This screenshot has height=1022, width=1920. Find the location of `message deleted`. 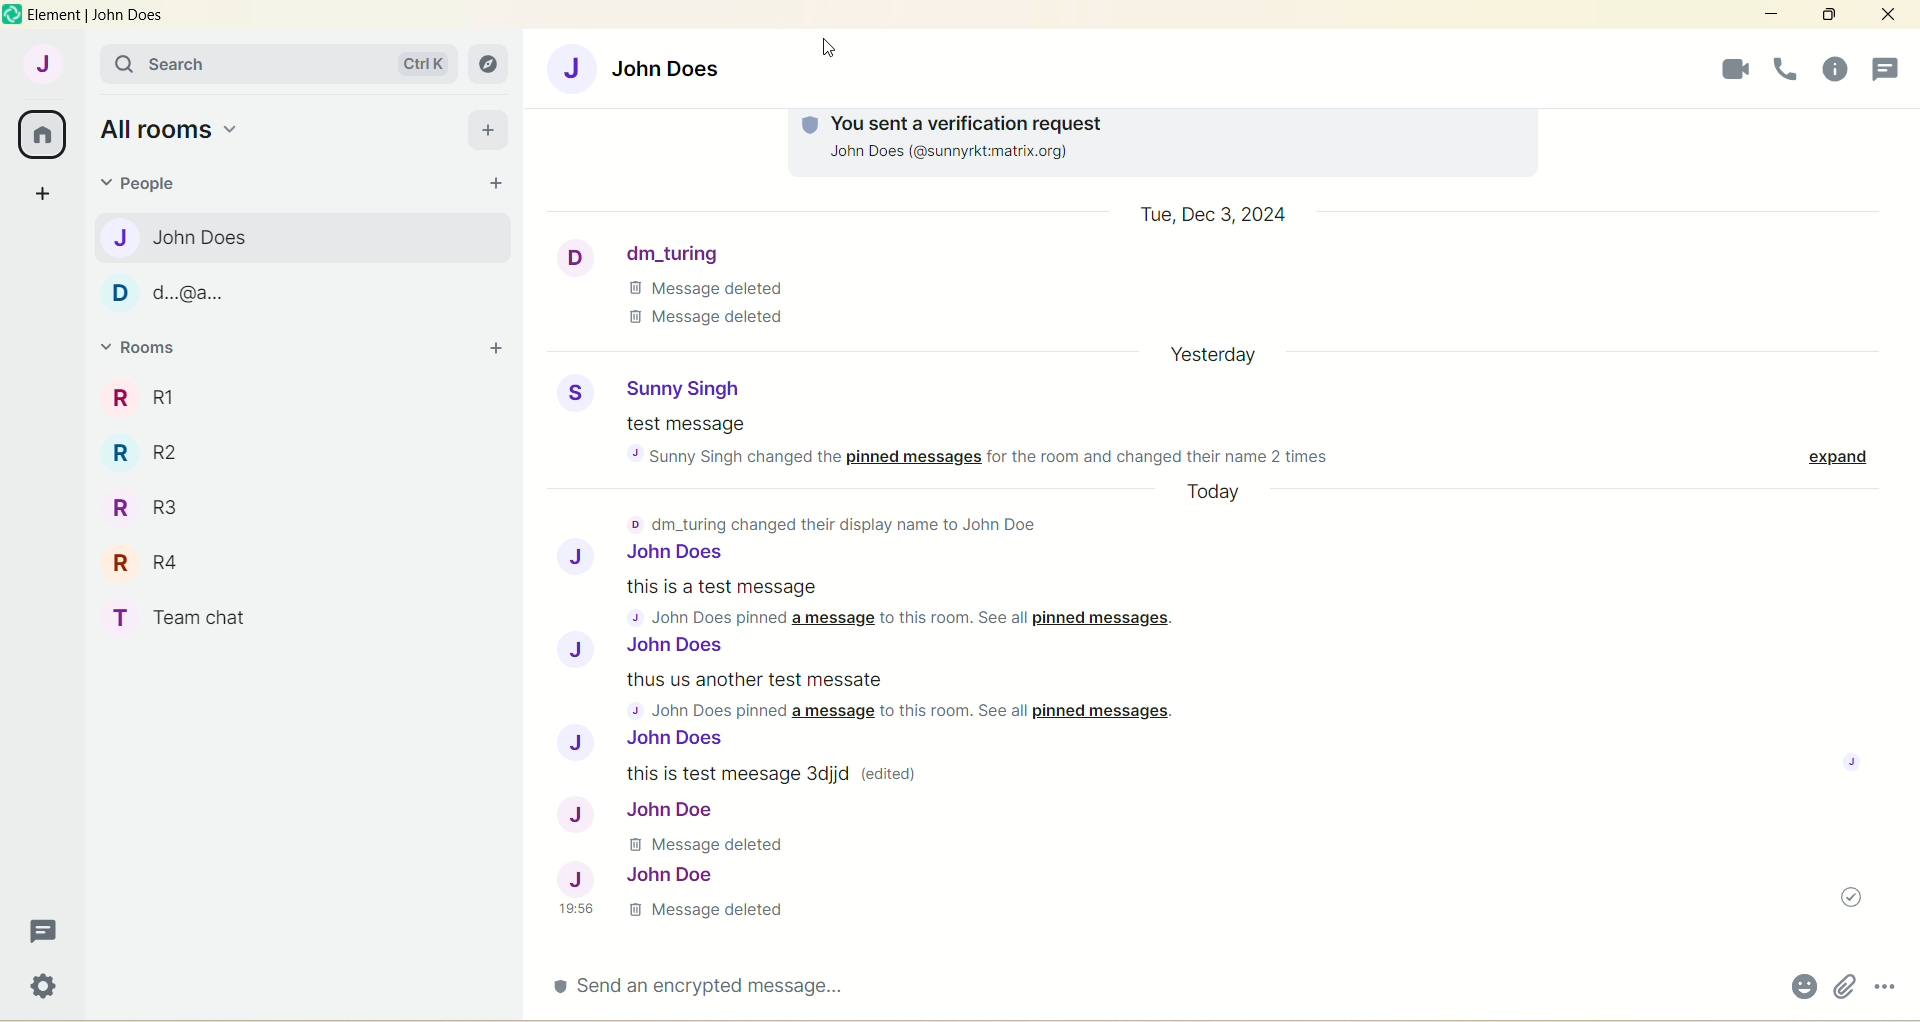

message deleted is located at coordinates (681, 916).